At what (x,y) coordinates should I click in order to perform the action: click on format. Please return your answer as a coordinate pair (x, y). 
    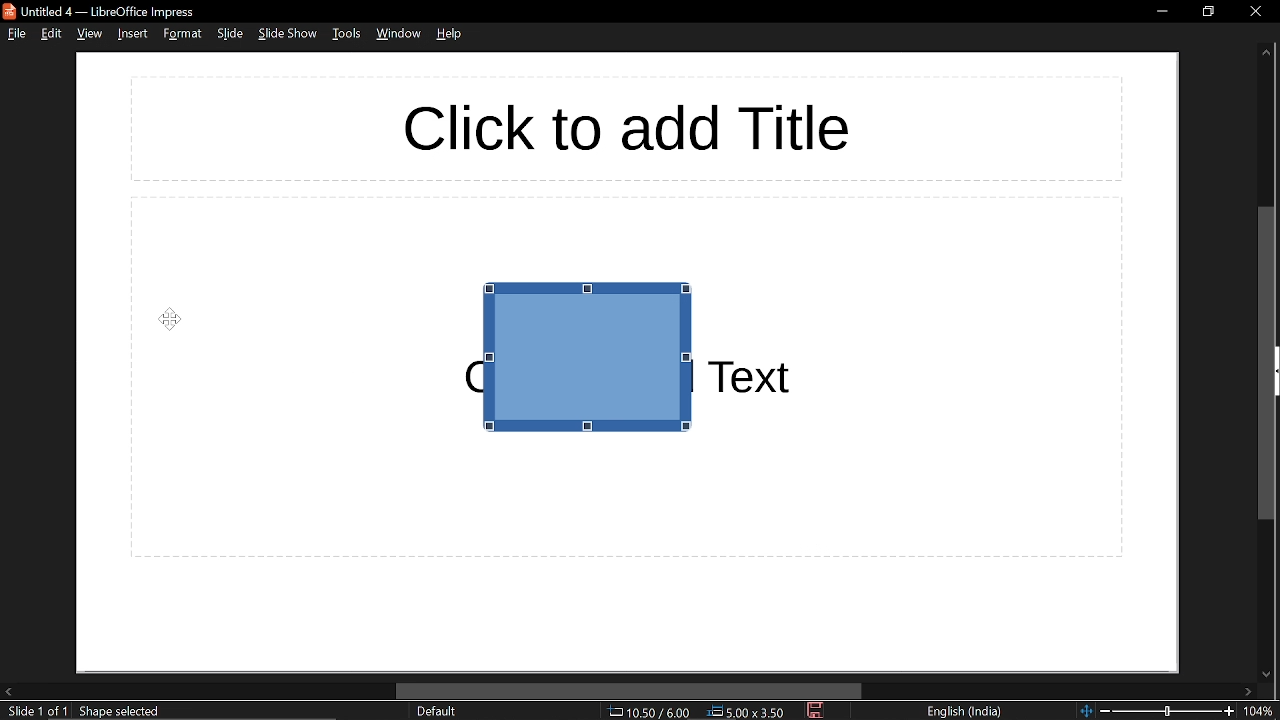
    Looking at the image, I should click on (180, 35).